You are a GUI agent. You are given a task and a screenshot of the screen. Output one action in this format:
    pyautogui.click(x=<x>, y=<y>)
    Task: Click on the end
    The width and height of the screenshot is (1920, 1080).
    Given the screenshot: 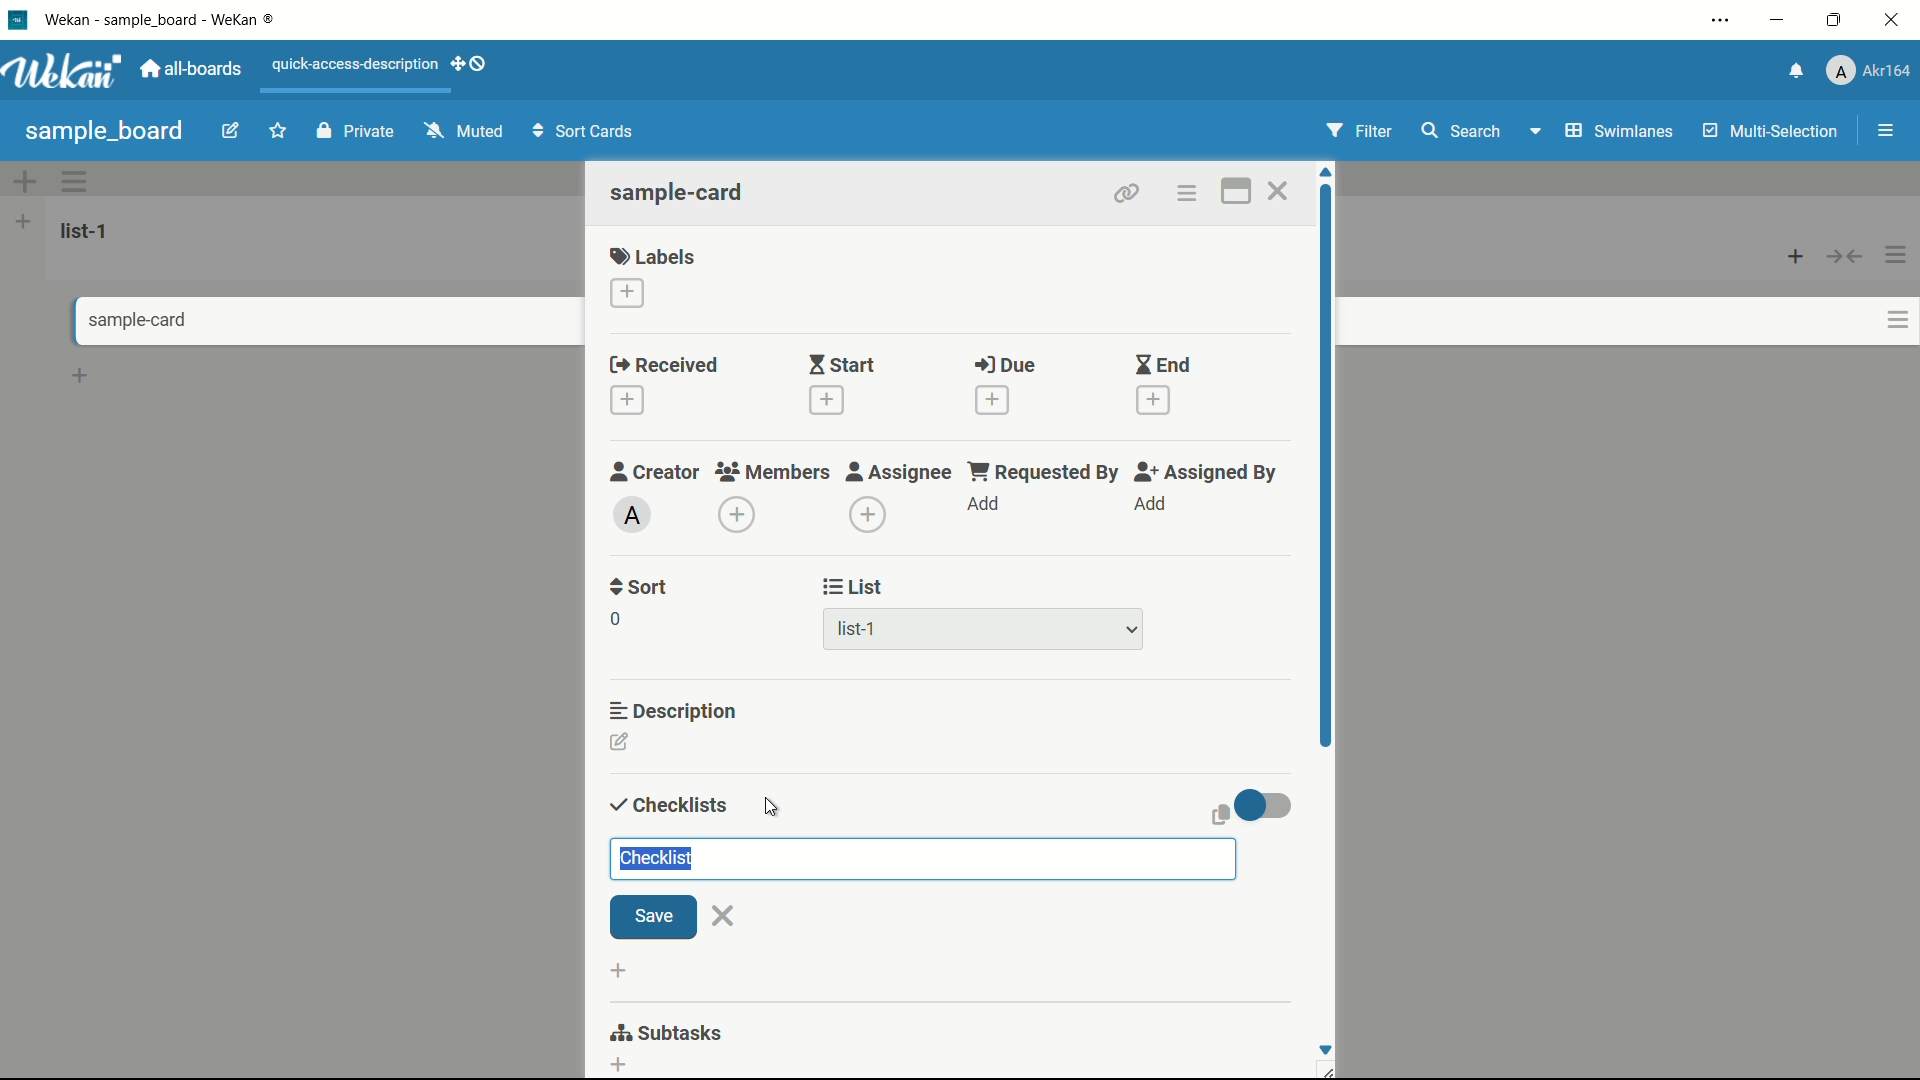 What is the action you would take?
    pyautogui.click(x=1162, y=366)
    